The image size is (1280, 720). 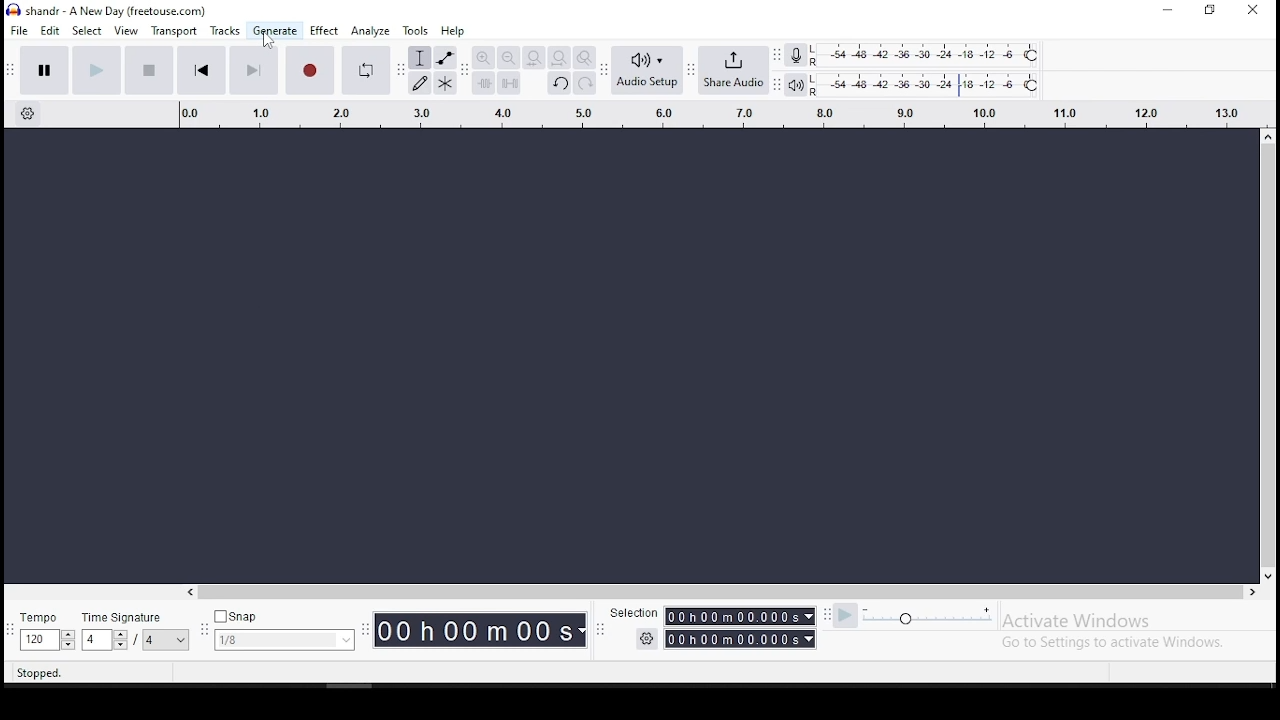 What do you see at coordinates (630, 613) in the screenshot?
I see `` at bounding box center [630, 613].